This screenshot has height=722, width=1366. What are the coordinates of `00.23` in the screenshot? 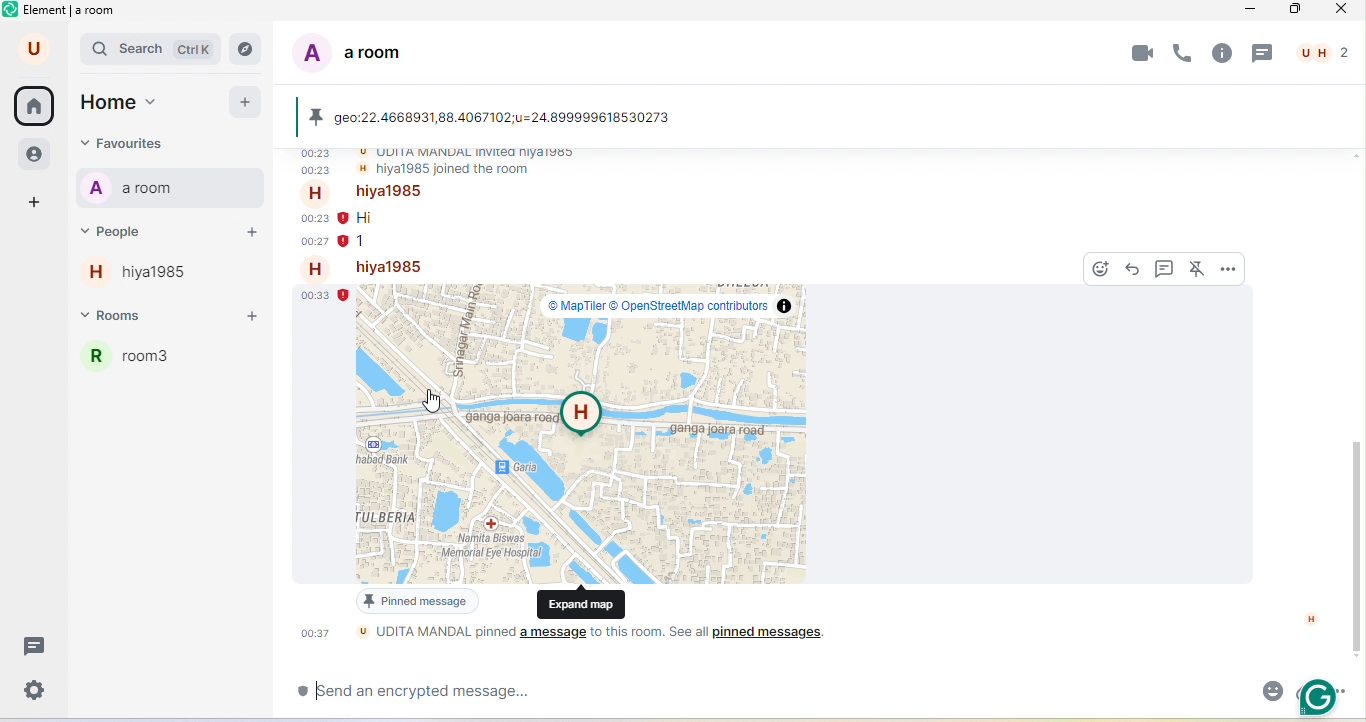 It's located at (314, 218).